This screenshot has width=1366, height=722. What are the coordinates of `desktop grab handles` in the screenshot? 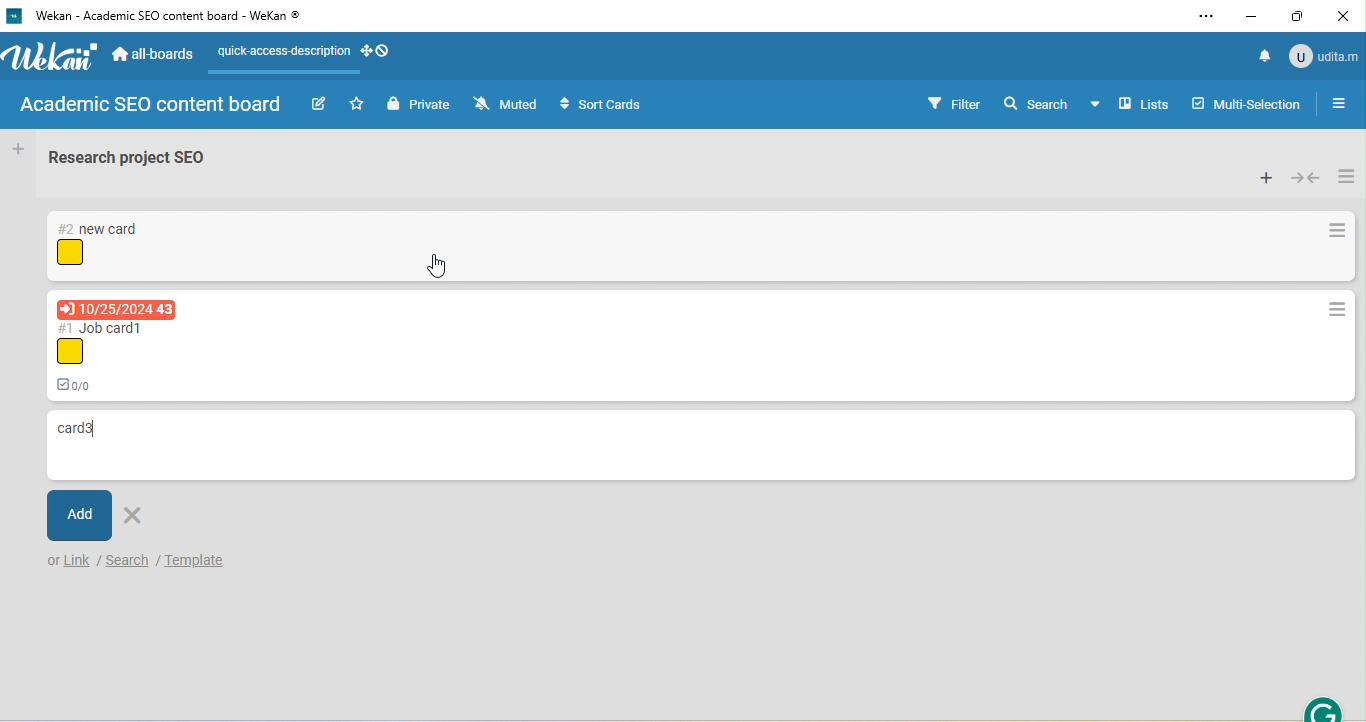 It's located at (375, 52).